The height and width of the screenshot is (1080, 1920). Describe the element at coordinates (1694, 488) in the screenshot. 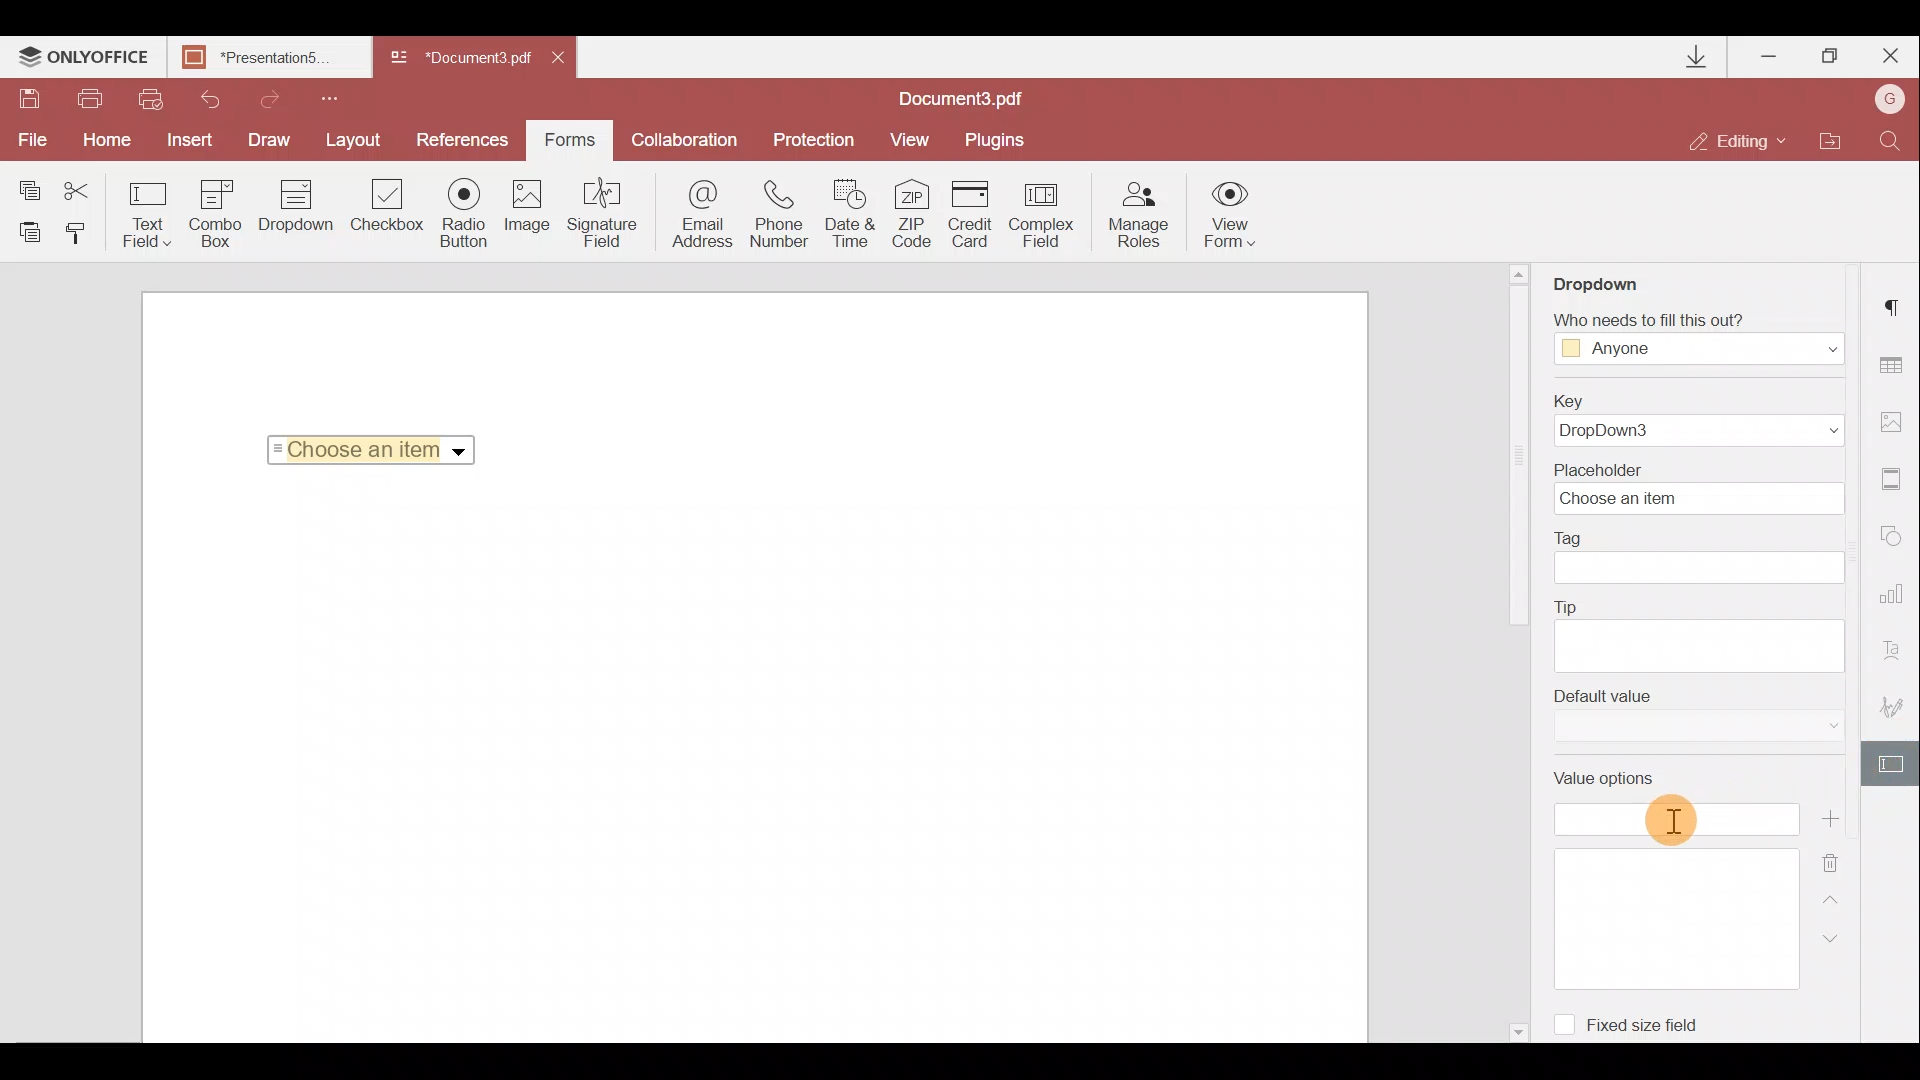

I see `Placeholder` at that location.